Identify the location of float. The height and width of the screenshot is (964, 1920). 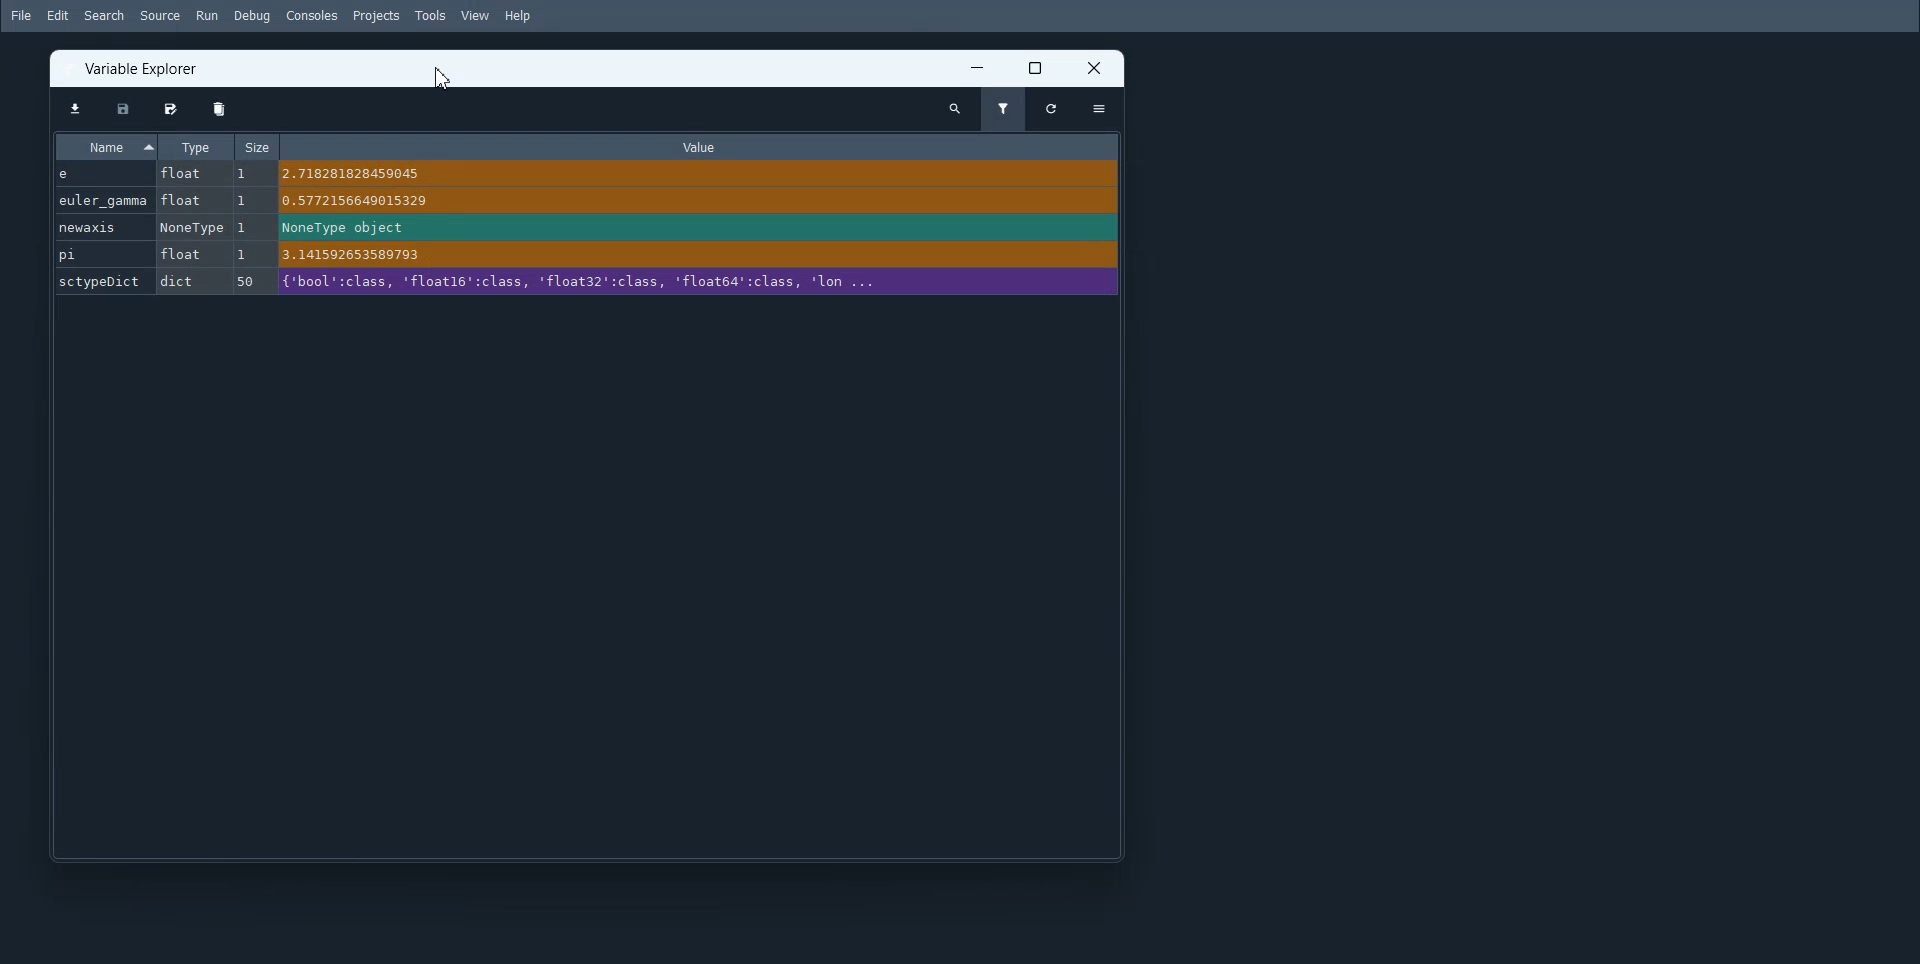
(188, 201).